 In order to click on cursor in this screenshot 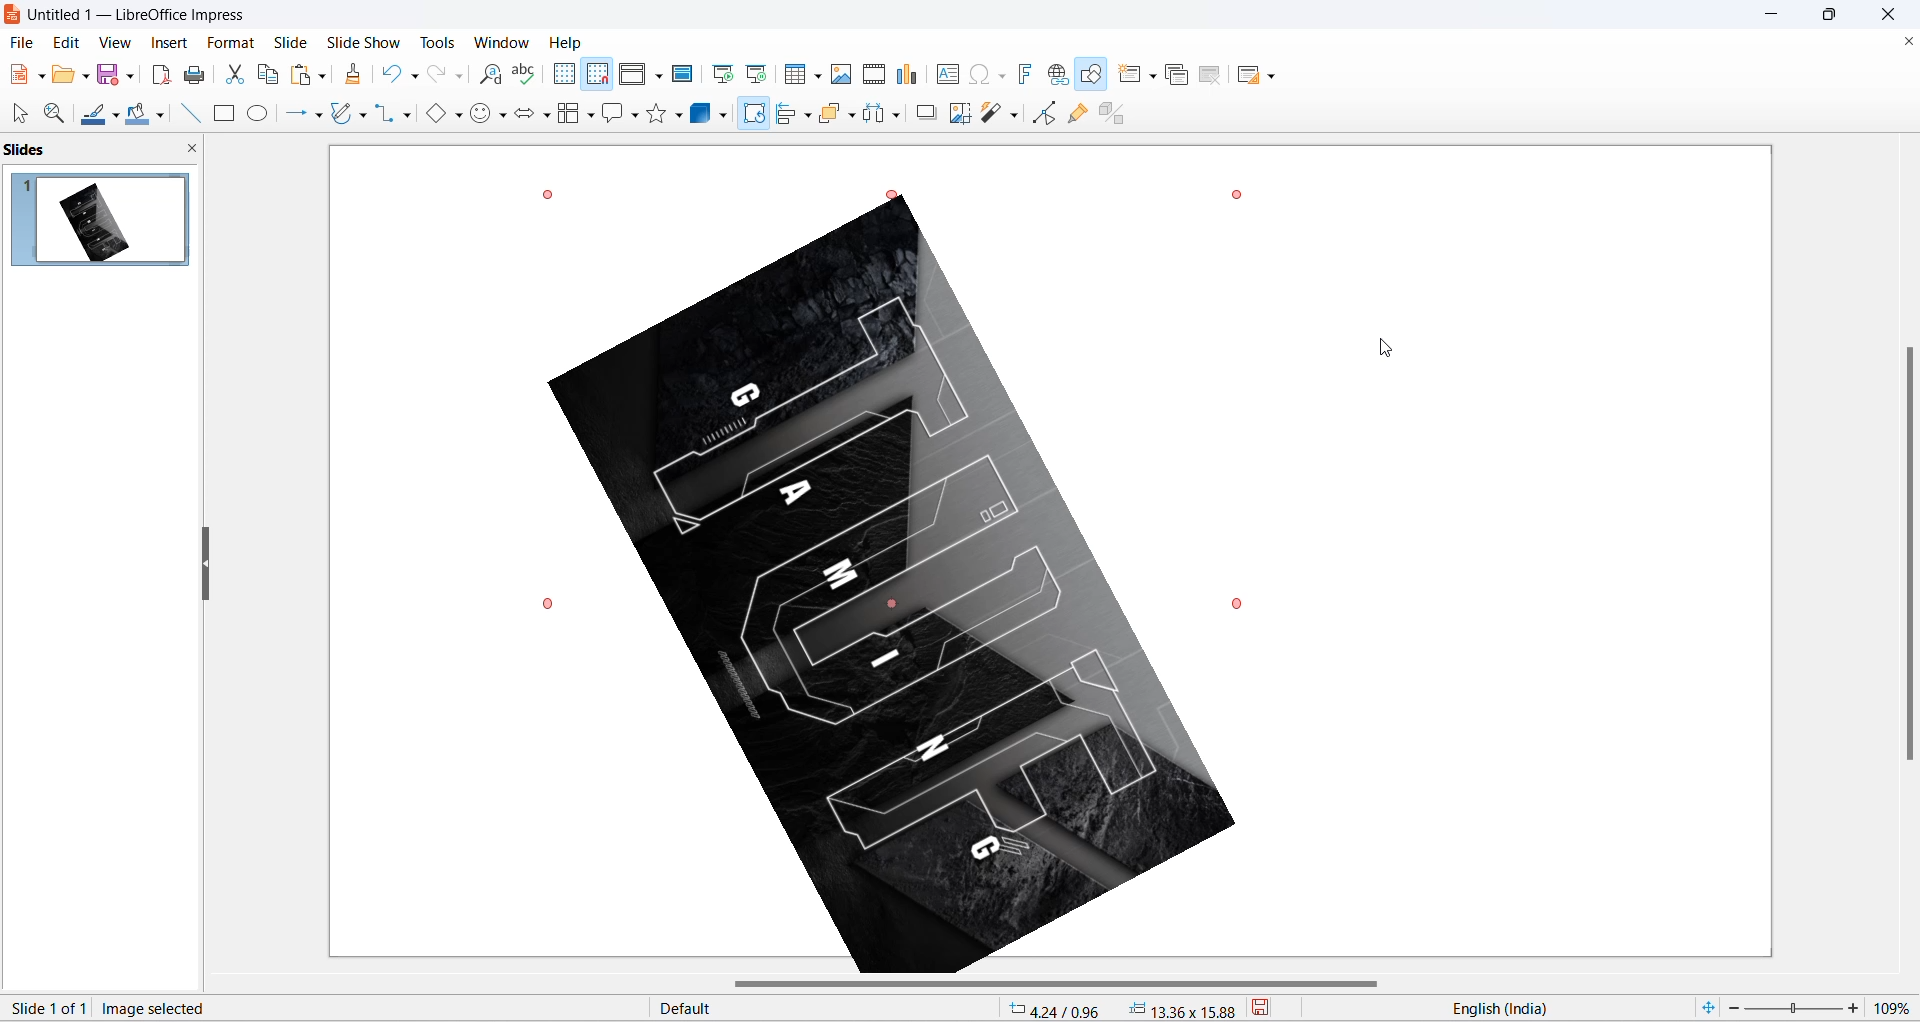, I will do `click(754, 107)`.